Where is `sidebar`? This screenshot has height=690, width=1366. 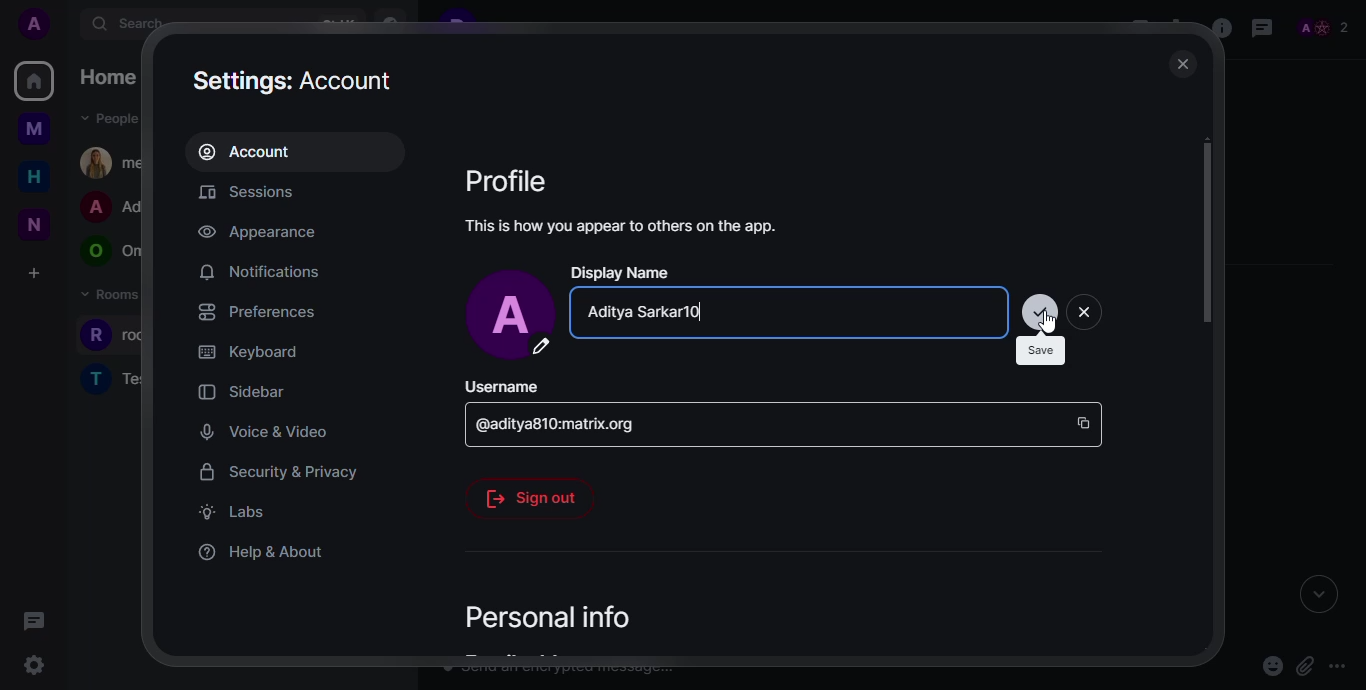
sidebar is located at coordinates (240, 391).